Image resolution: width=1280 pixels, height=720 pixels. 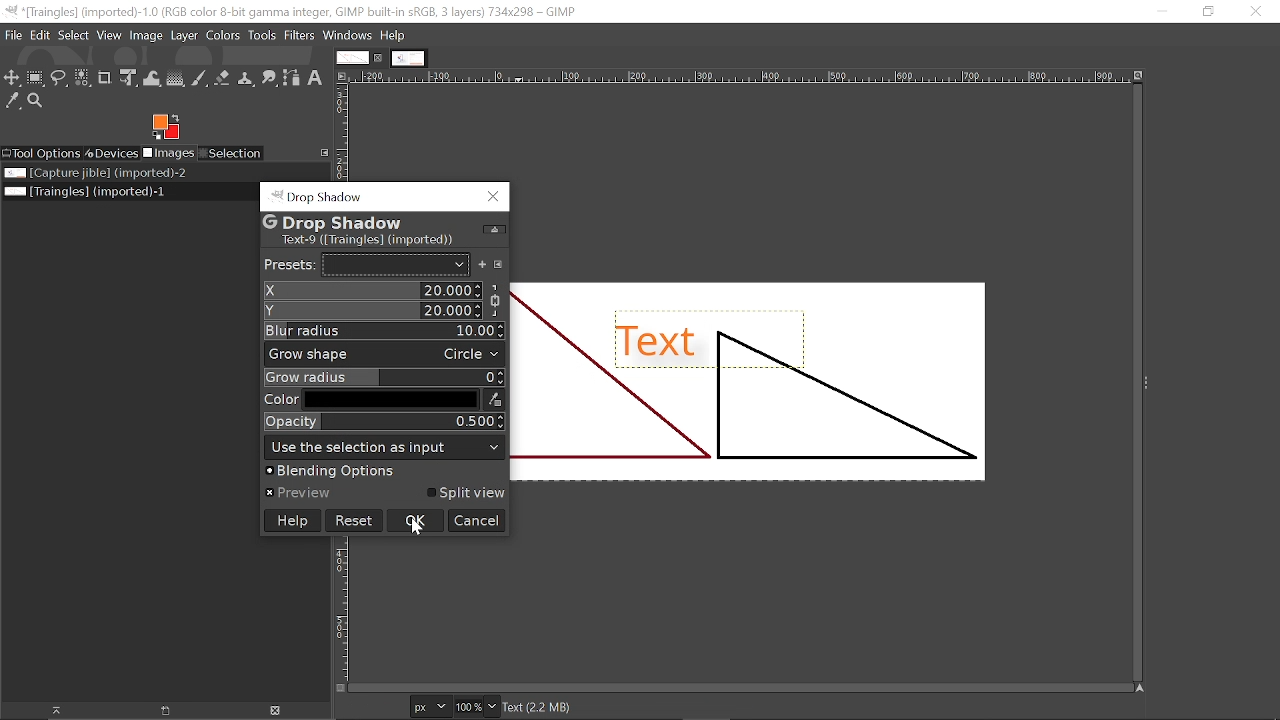 I want to click on Drop Shadow, so click(x=309, y=192).